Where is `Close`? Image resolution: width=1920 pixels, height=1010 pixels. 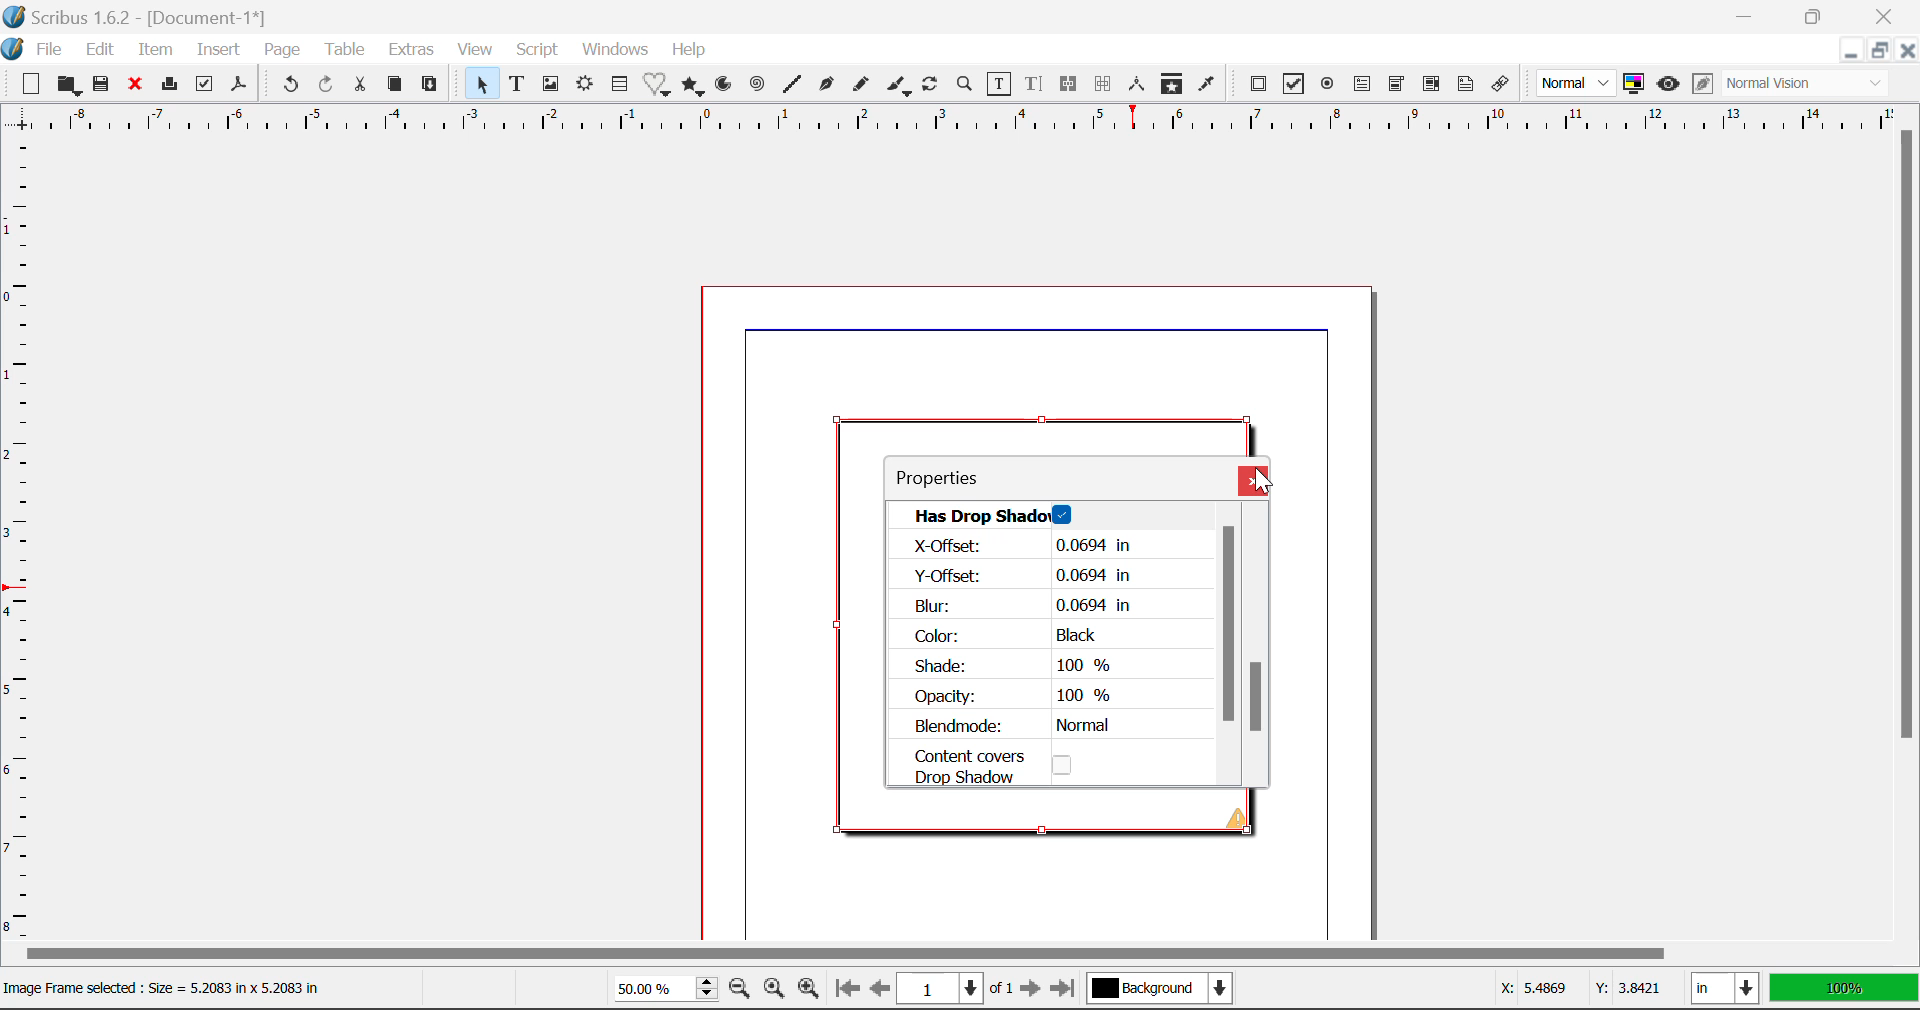 Close is located at coordinates (1254, 483).